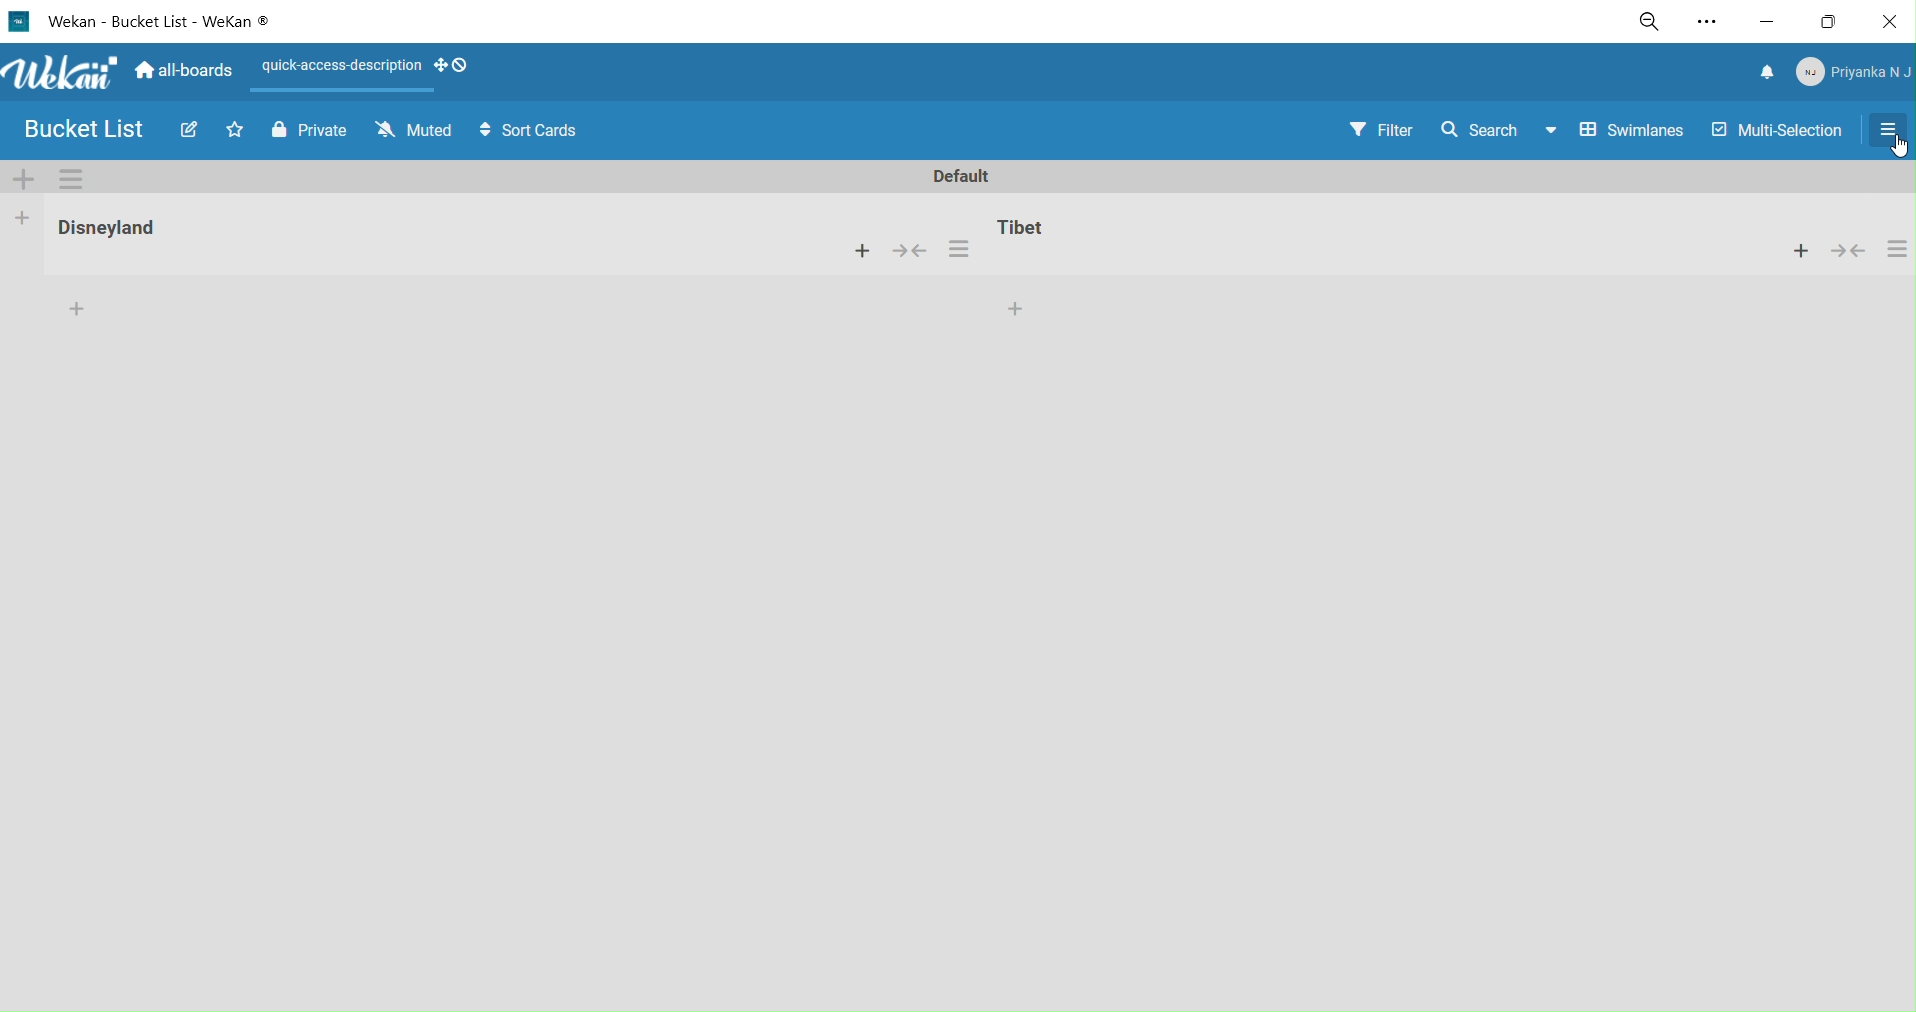 The image size is (1916, 1012). I want to click on add card to the bottom of the list, so click(79, 308).